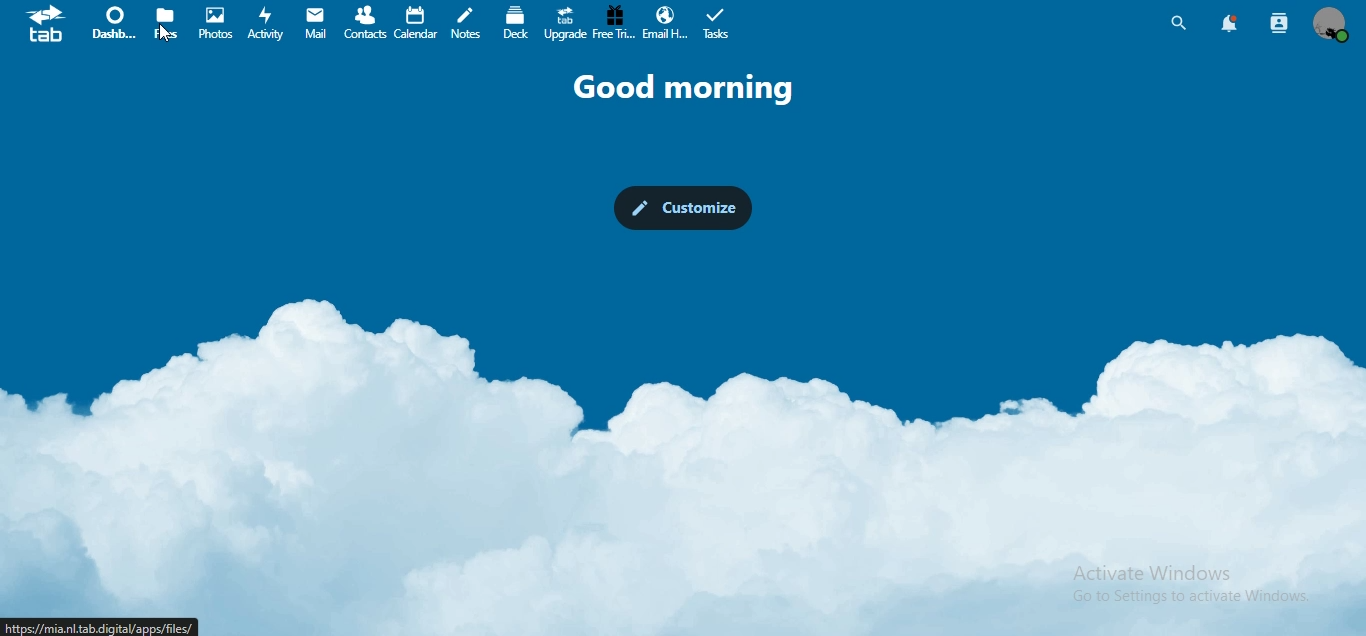 This screenshot has height=636, width=1366. I want to click on email hosting, so click(663, 23).